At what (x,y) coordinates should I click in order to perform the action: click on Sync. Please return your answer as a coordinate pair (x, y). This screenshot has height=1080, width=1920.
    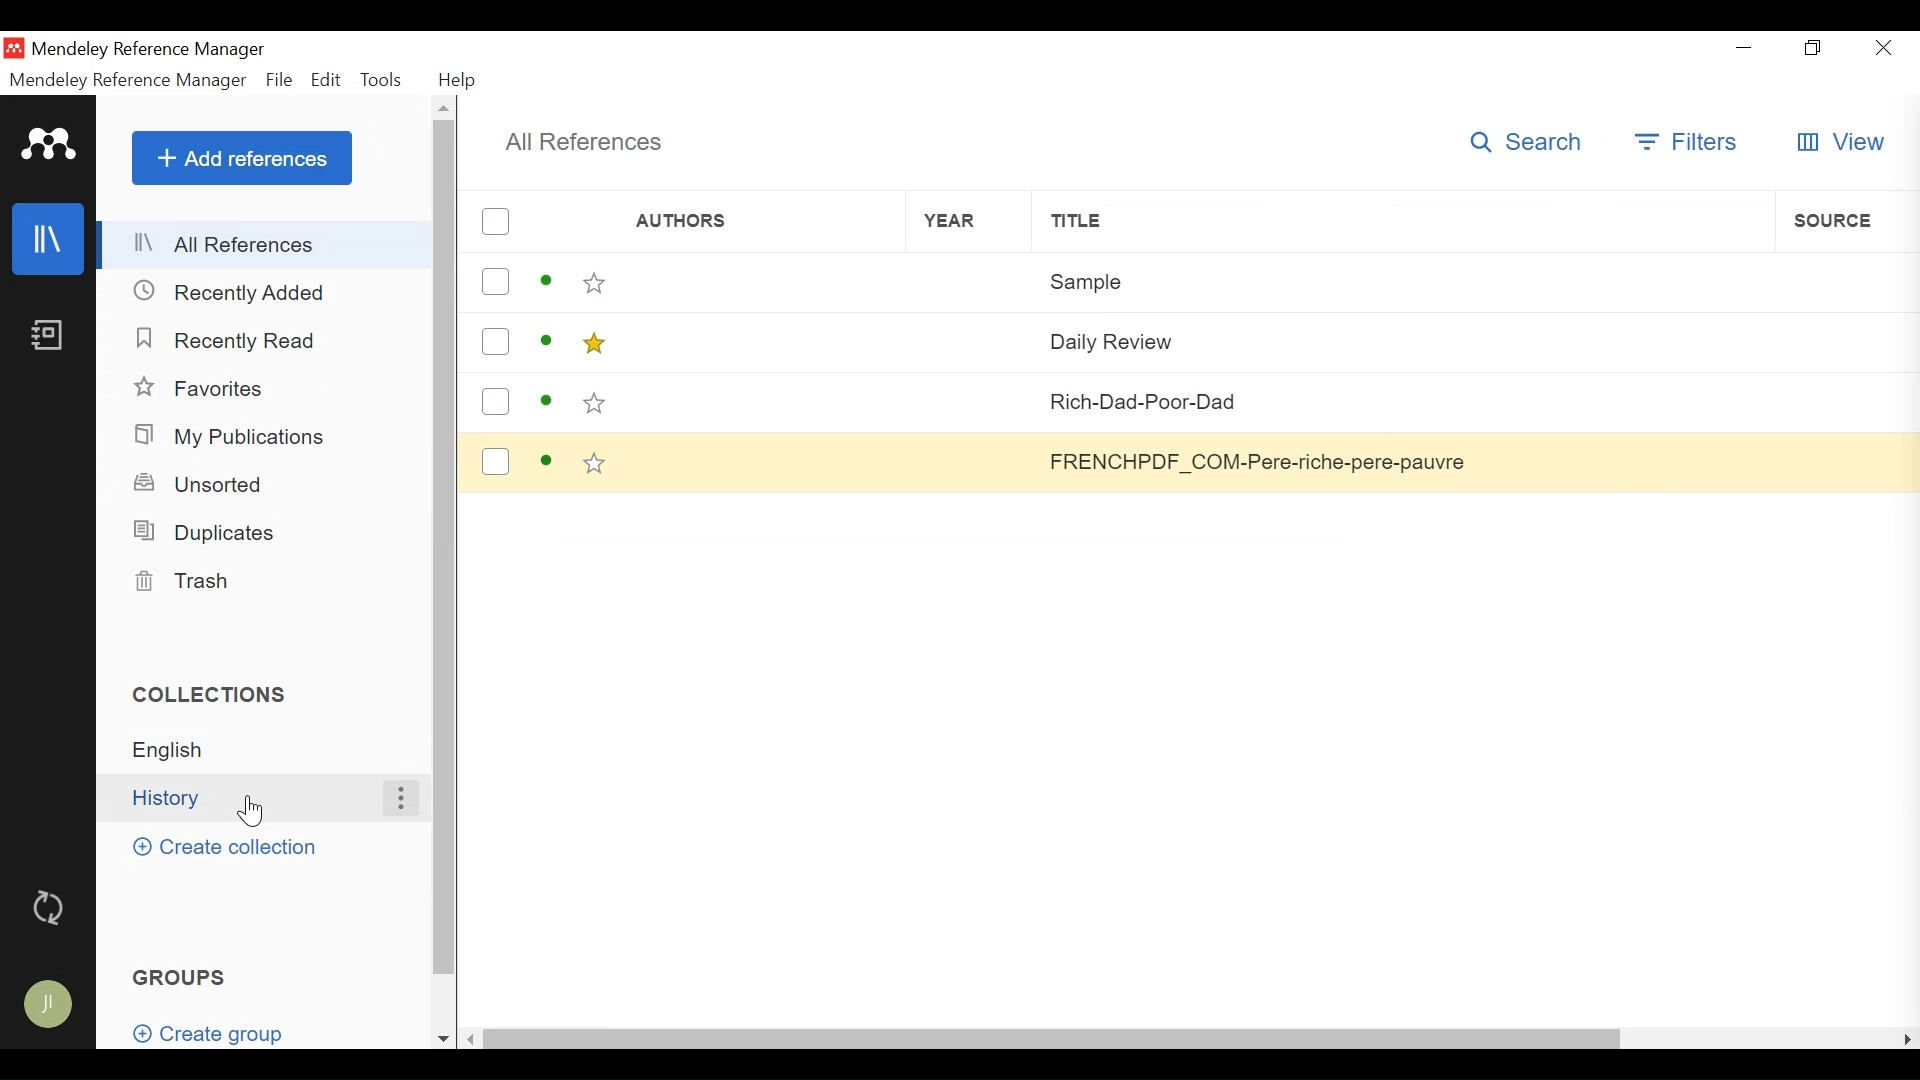
    Looking at the image, I should click on (50, 904).